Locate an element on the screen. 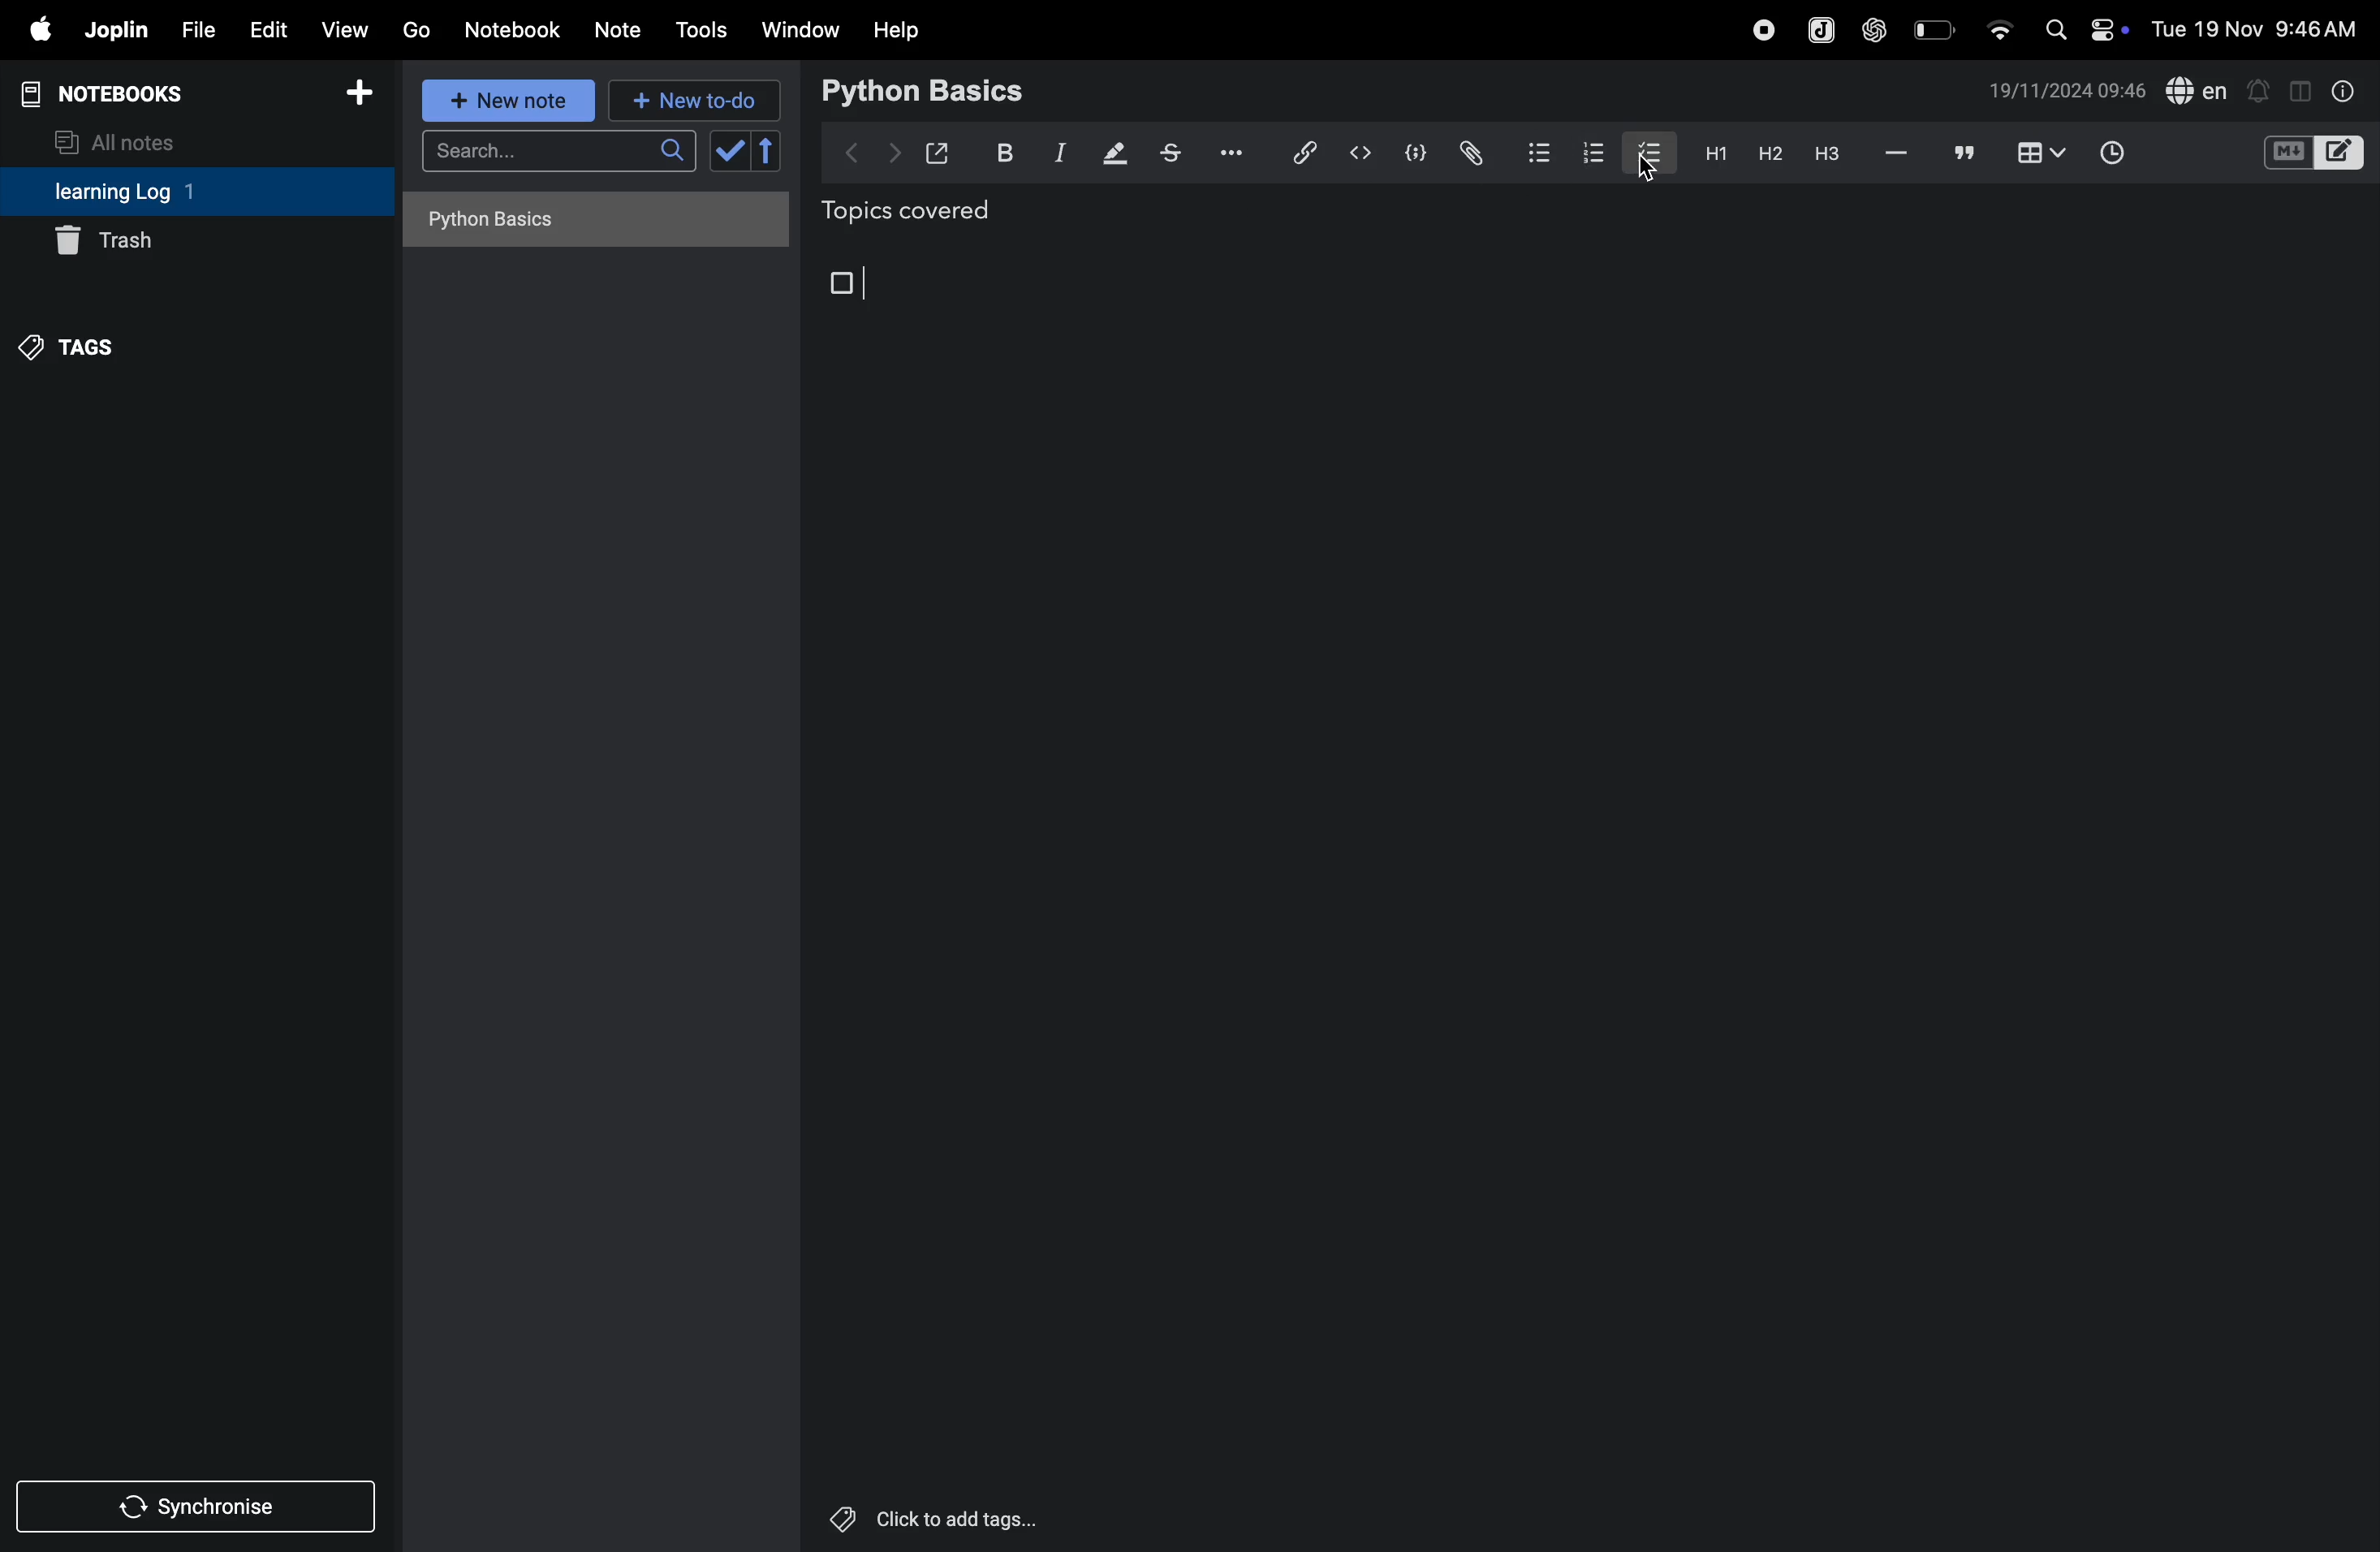  view is located at coordinates (346, 29).